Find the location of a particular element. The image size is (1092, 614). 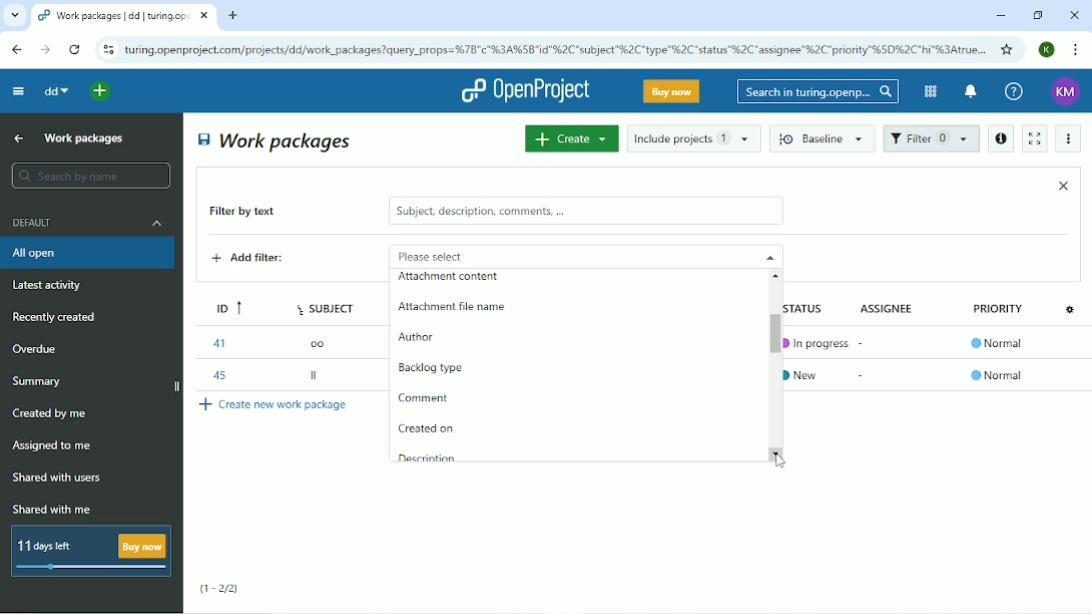

Close is located at coordinates (1063, 185).